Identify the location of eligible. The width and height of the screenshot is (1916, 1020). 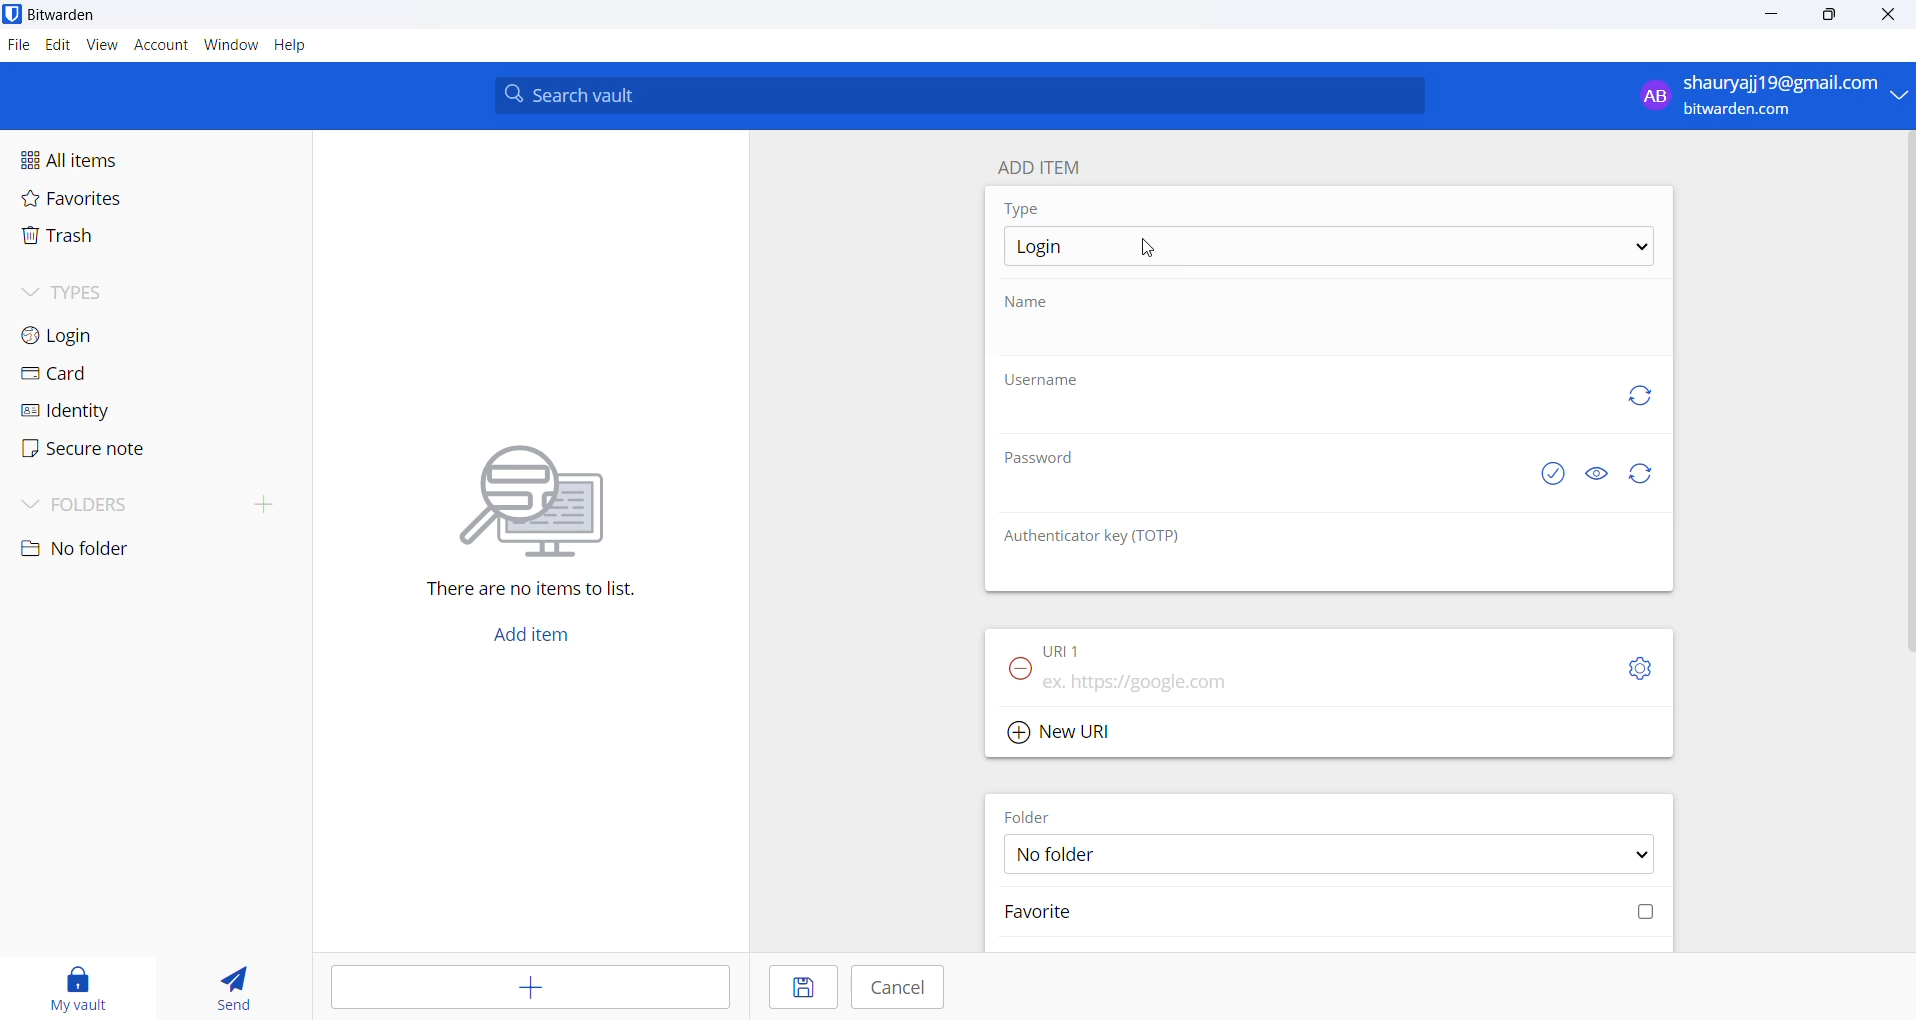
(1550, 474).